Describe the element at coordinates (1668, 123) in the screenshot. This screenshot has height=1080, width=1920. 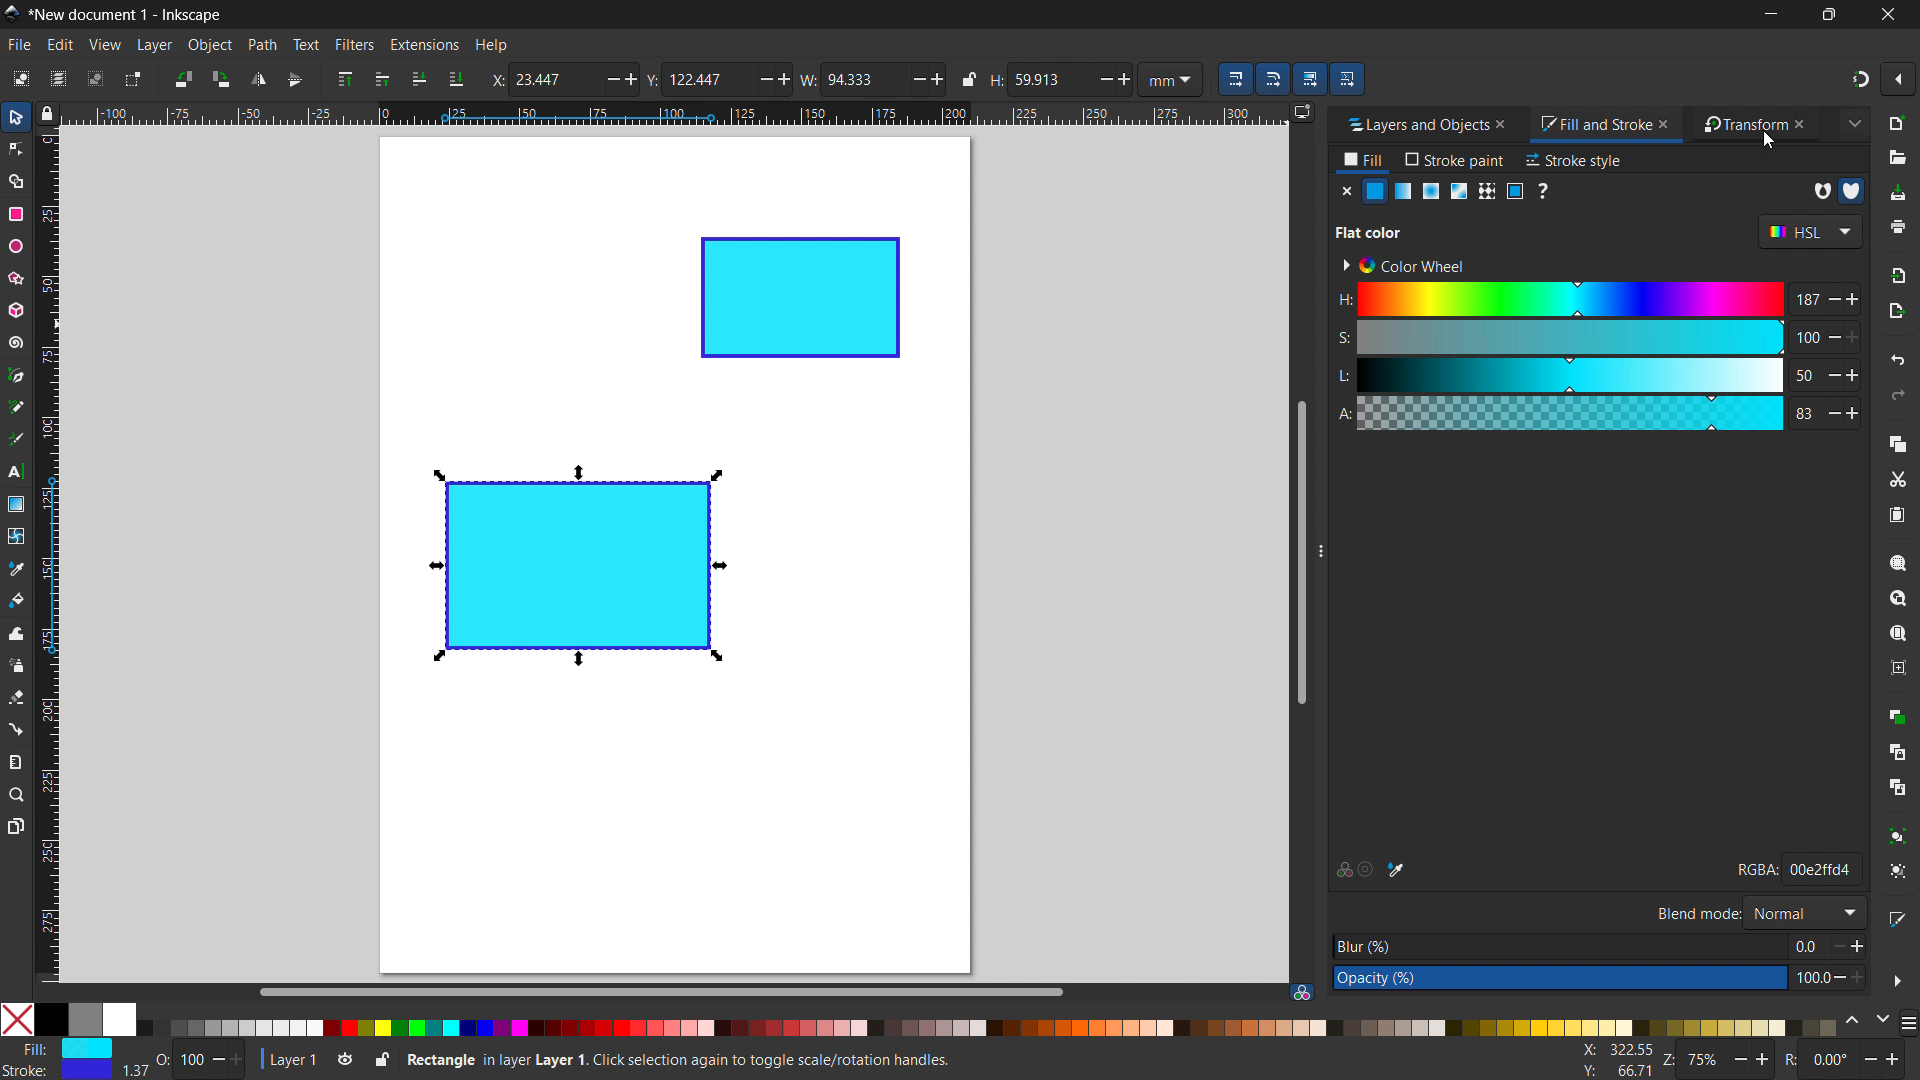
I see `close` at that location.